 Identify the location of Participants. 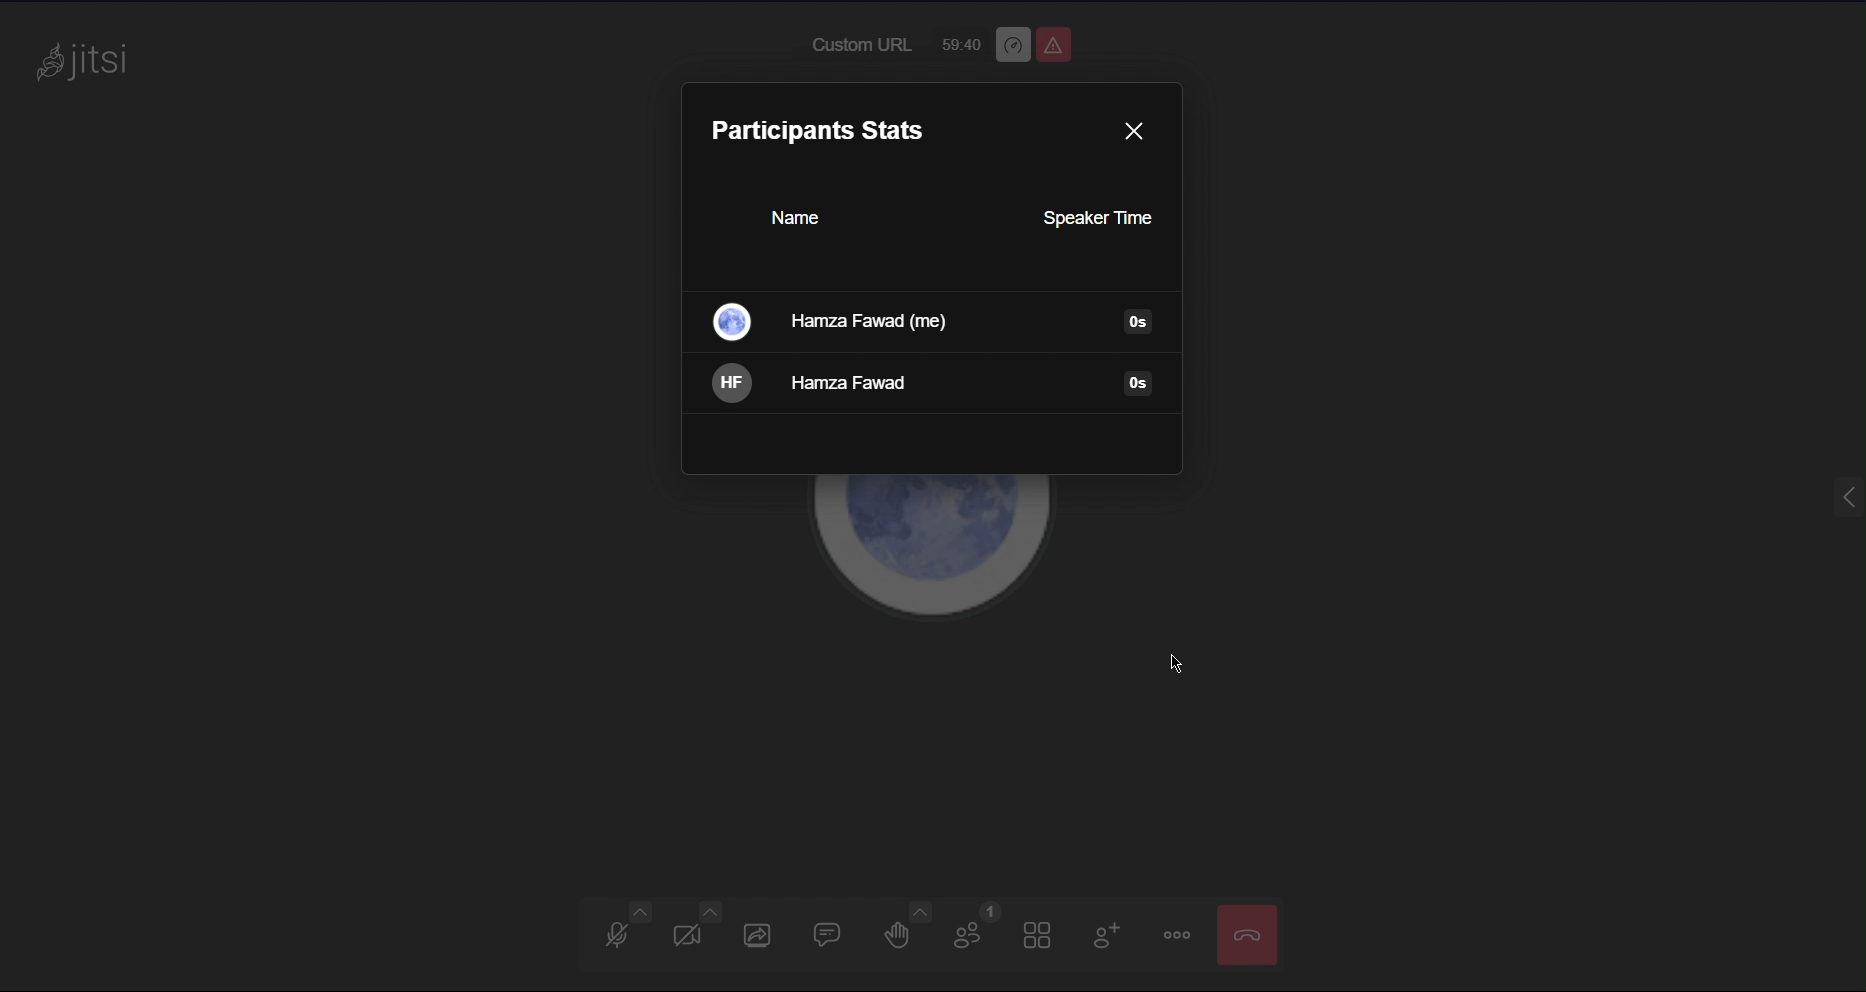
(974, 932).